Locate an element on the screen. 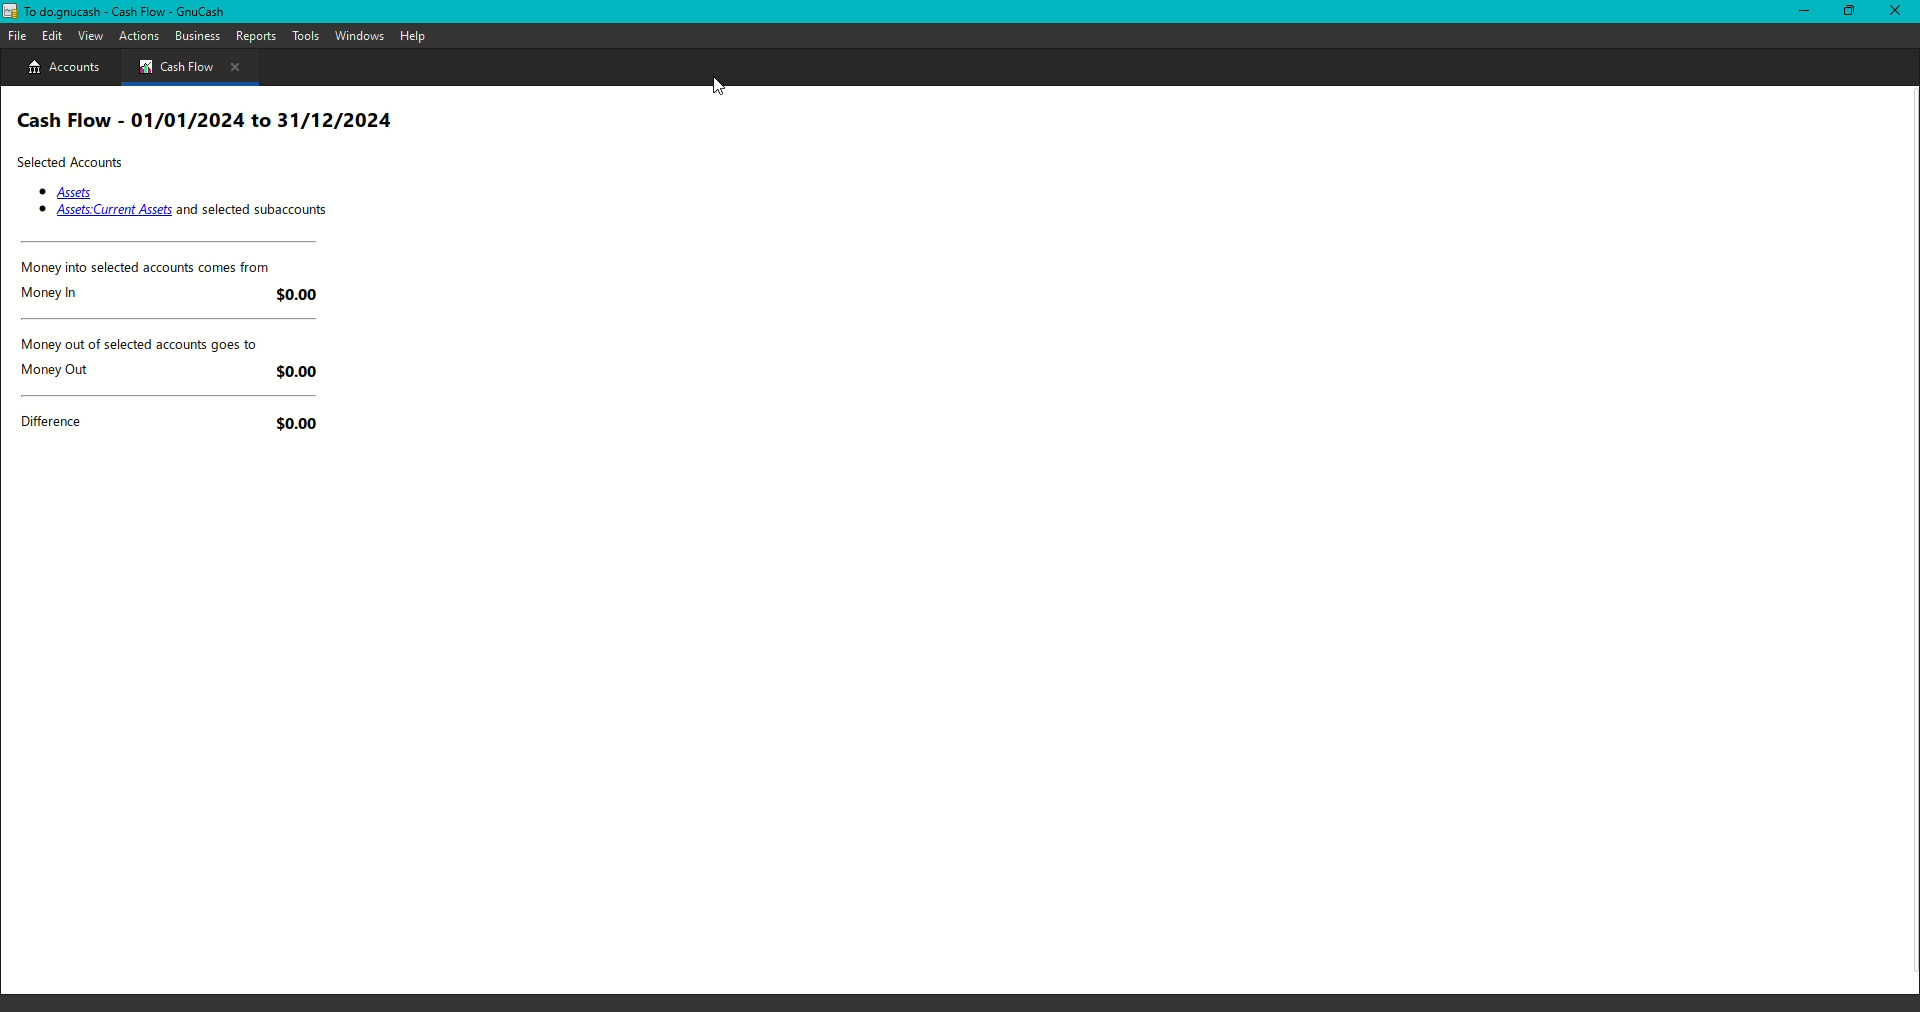 The width and height of the screenshot is (1920, 1012). Business is located at coordinates (197, 34).